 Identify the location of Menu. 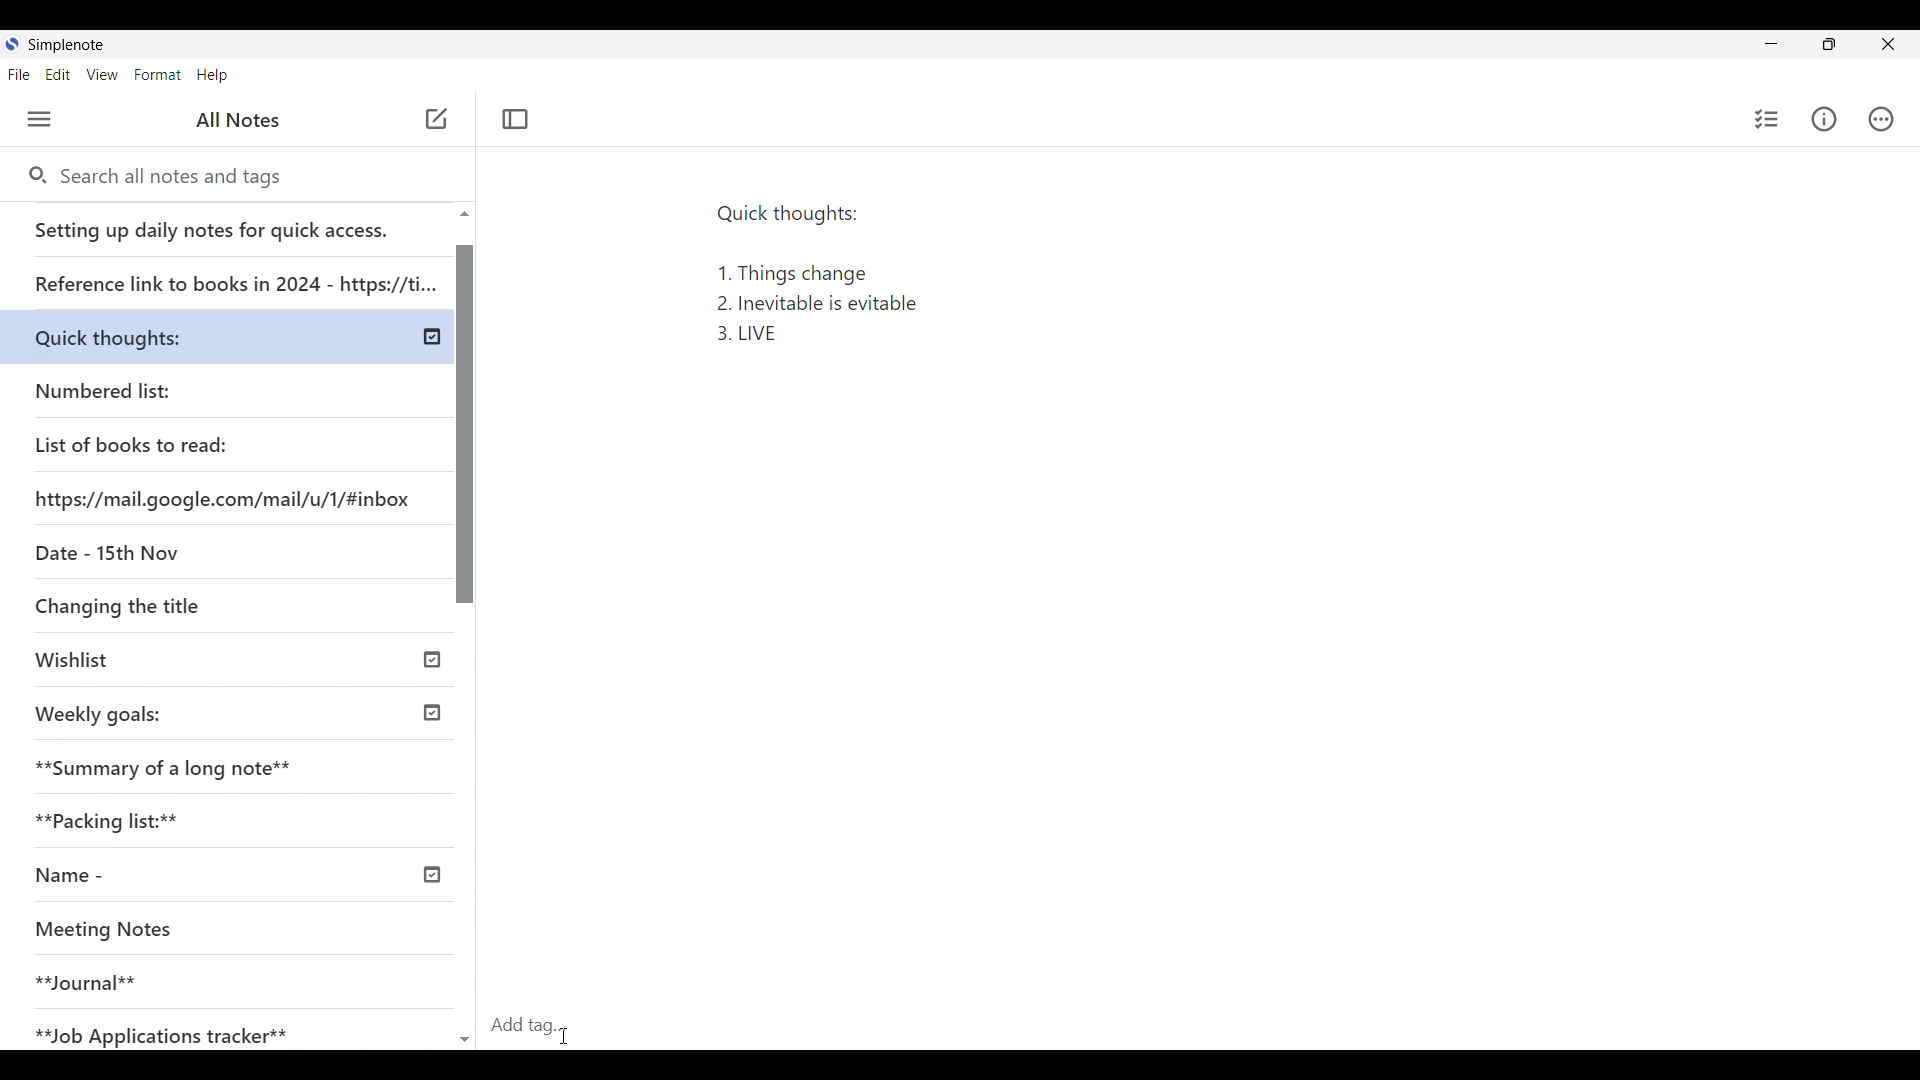
(39, 119).